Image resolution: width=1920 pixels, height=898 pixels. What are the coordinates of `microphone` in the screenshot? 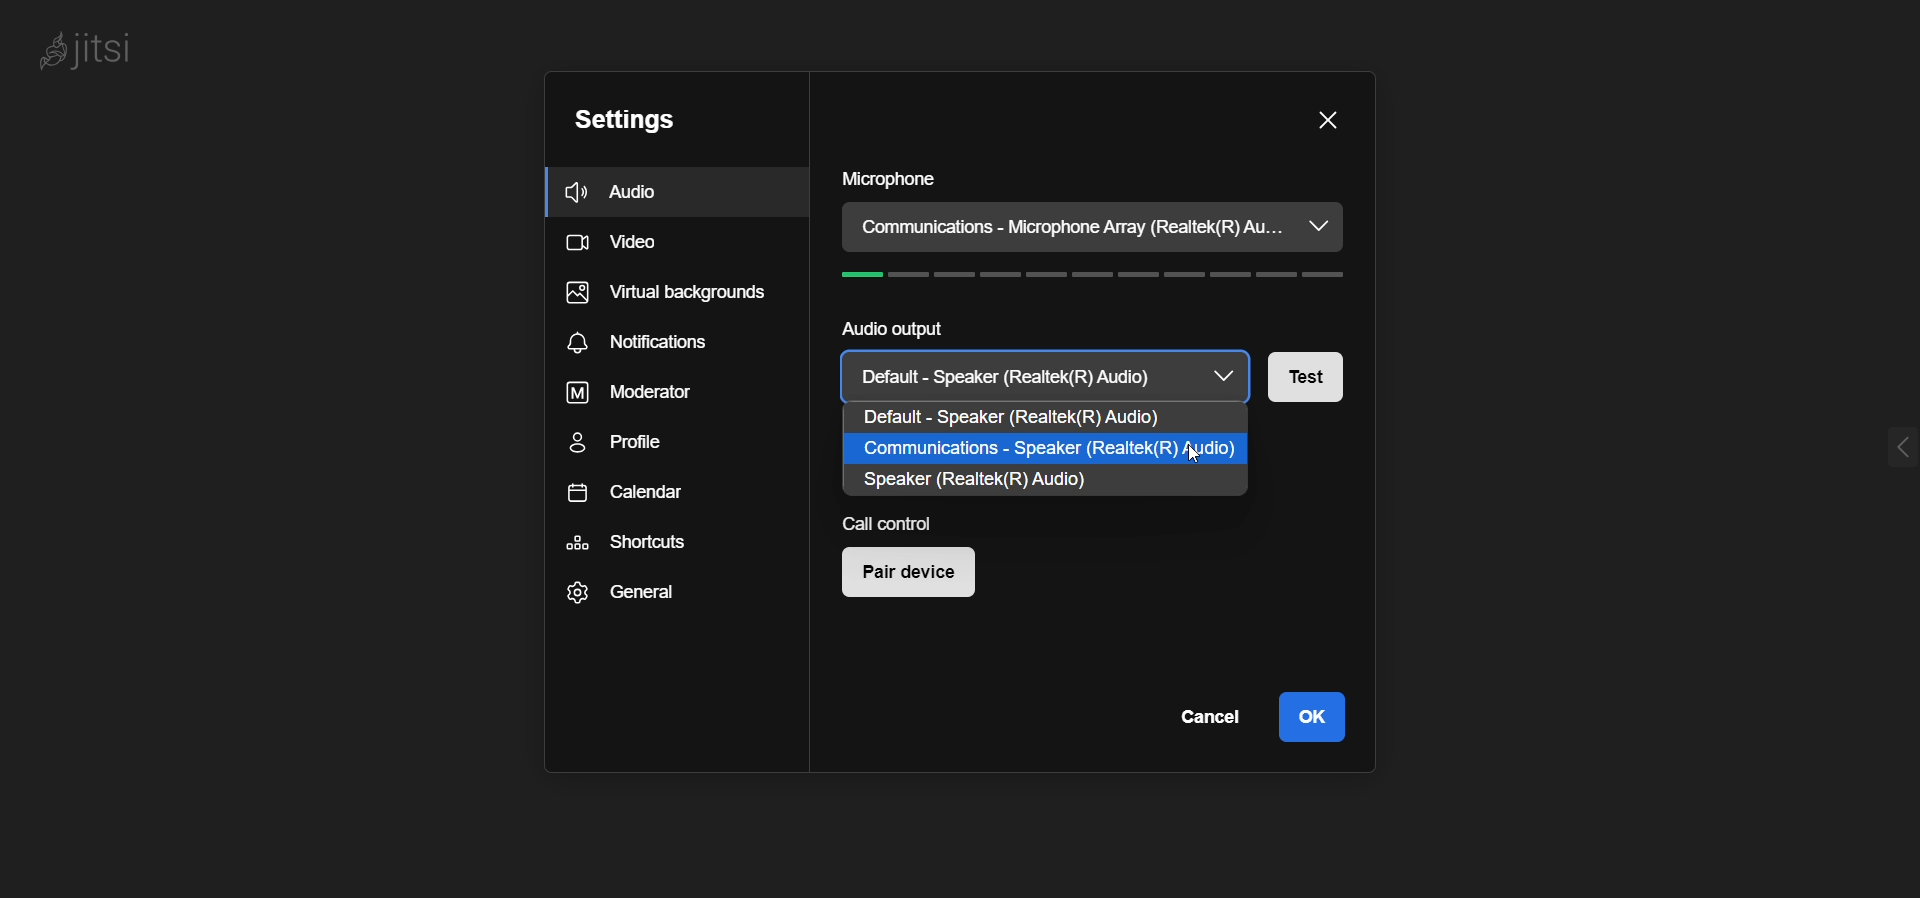 It's located at (889, 180).